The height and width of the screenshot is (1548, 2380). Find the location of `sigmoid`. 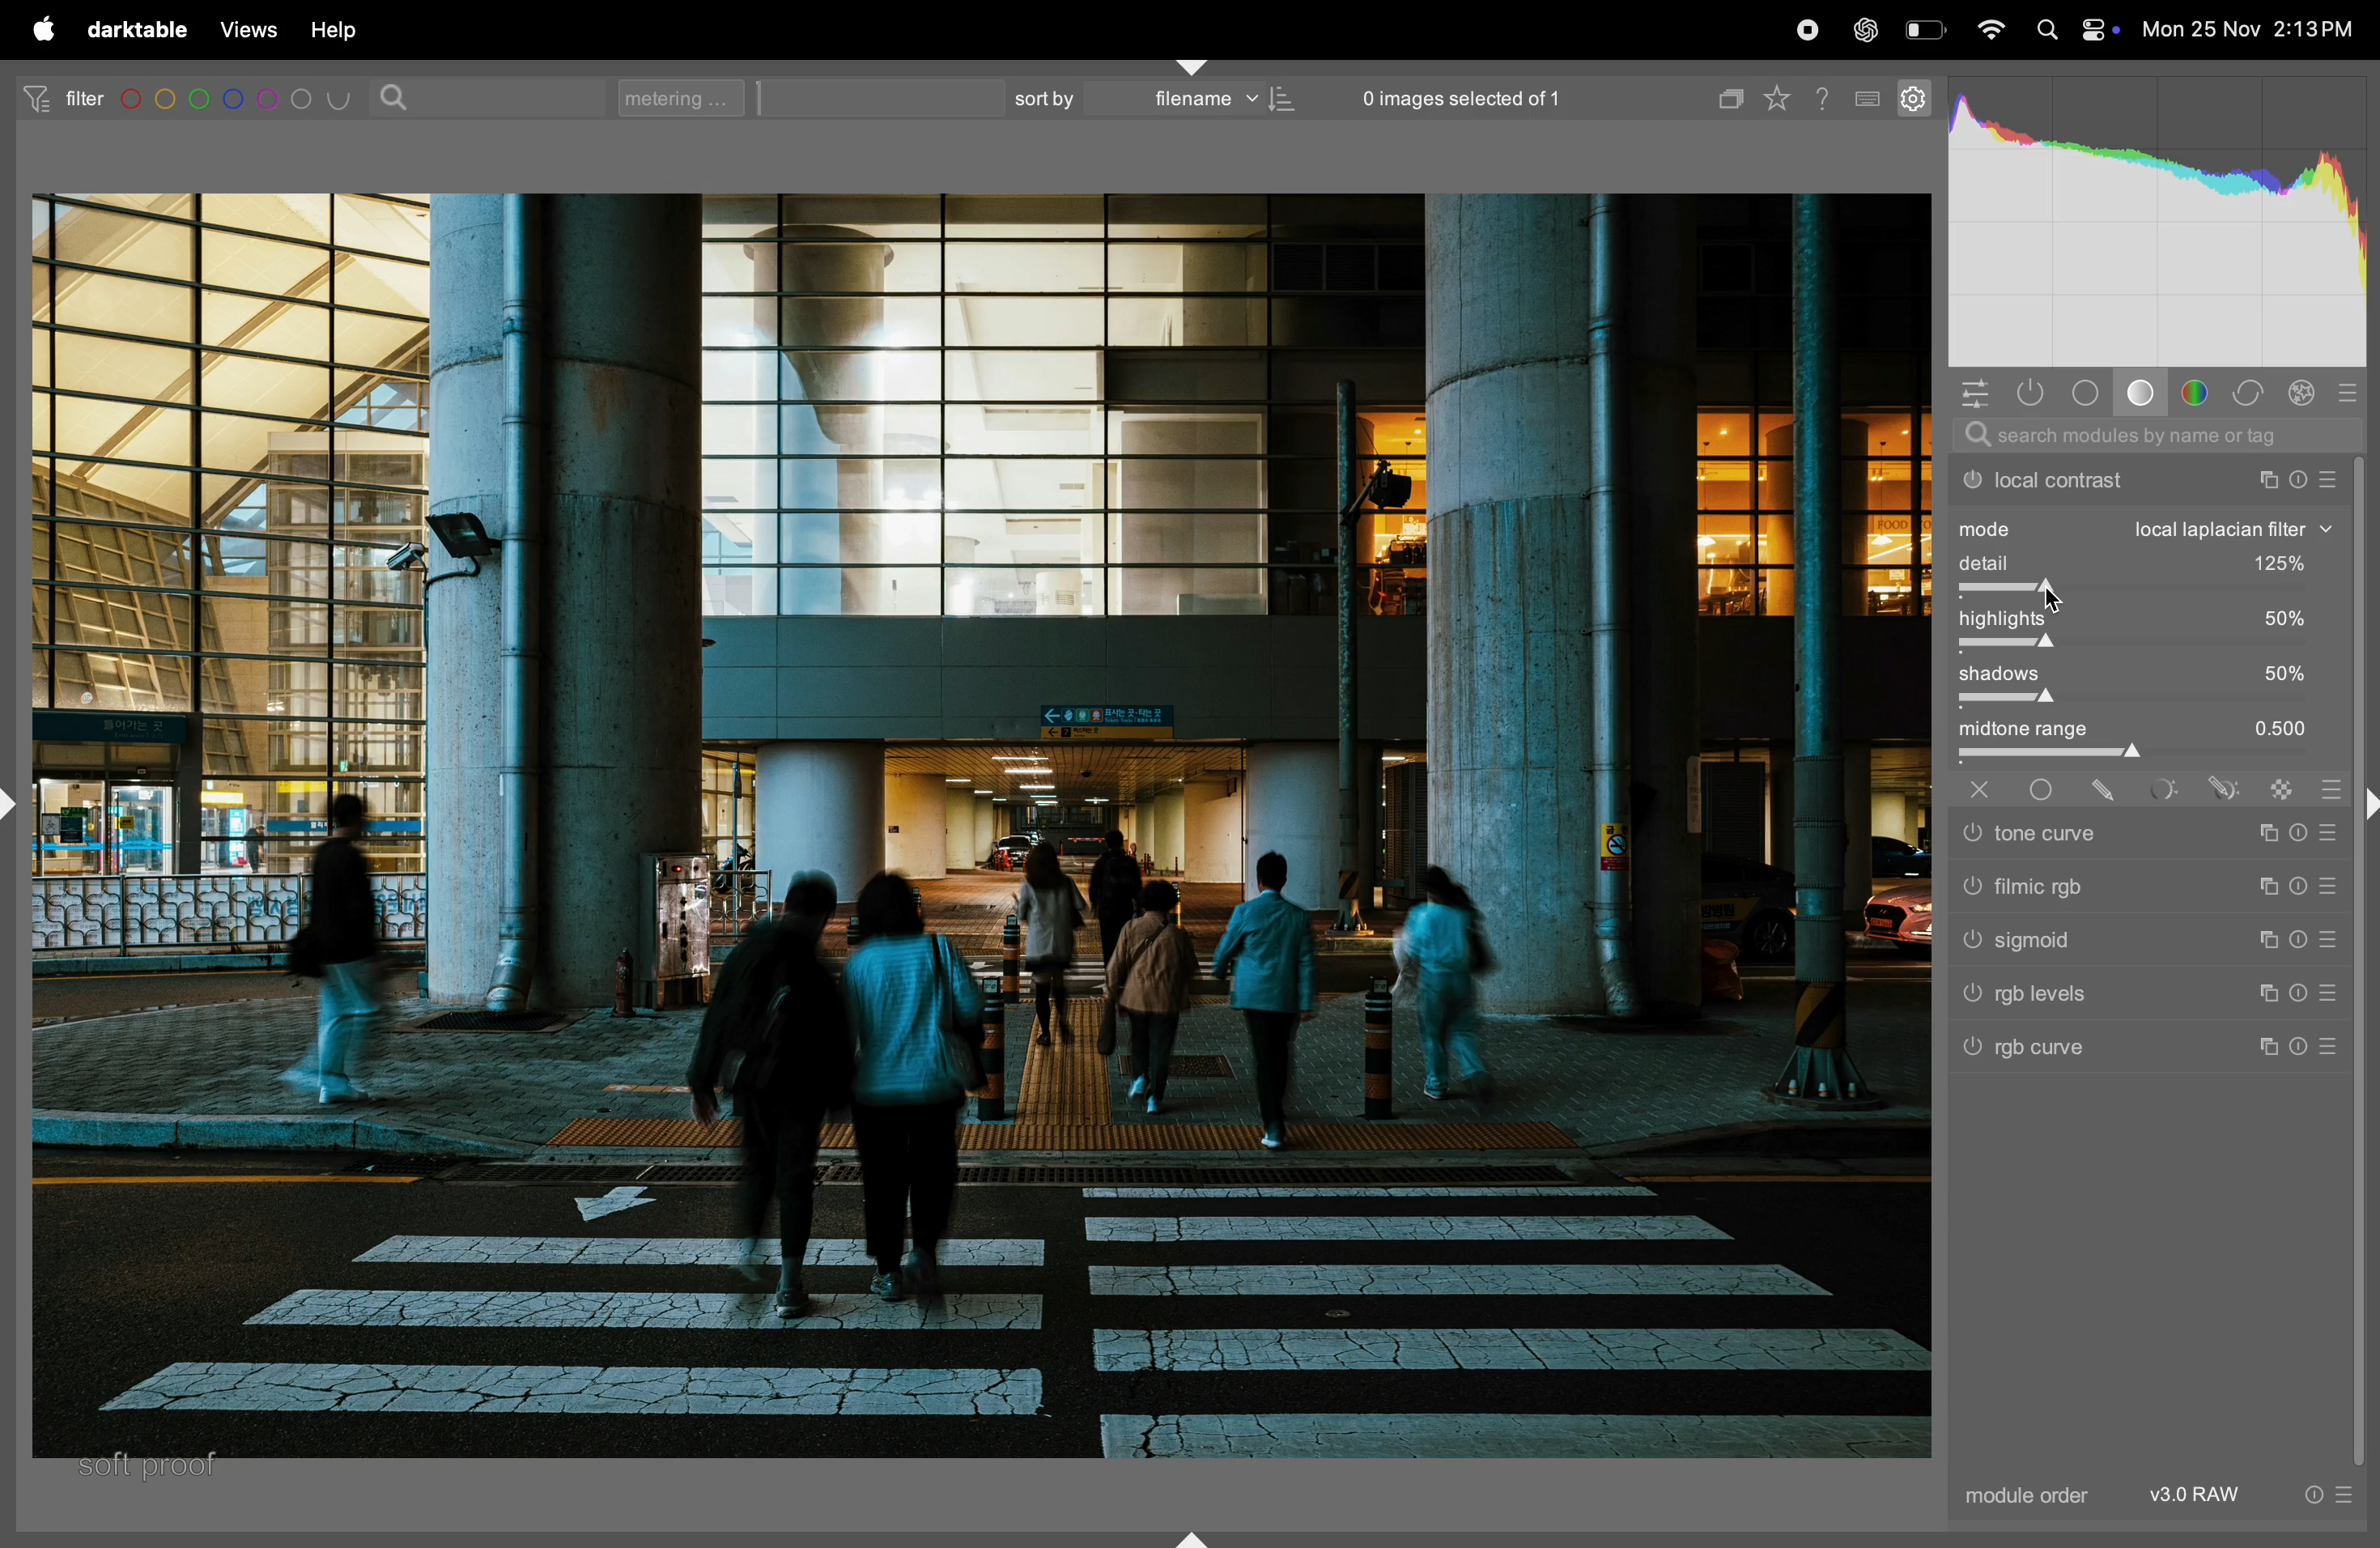

sigmoid is located at coordinates (2132, 941).